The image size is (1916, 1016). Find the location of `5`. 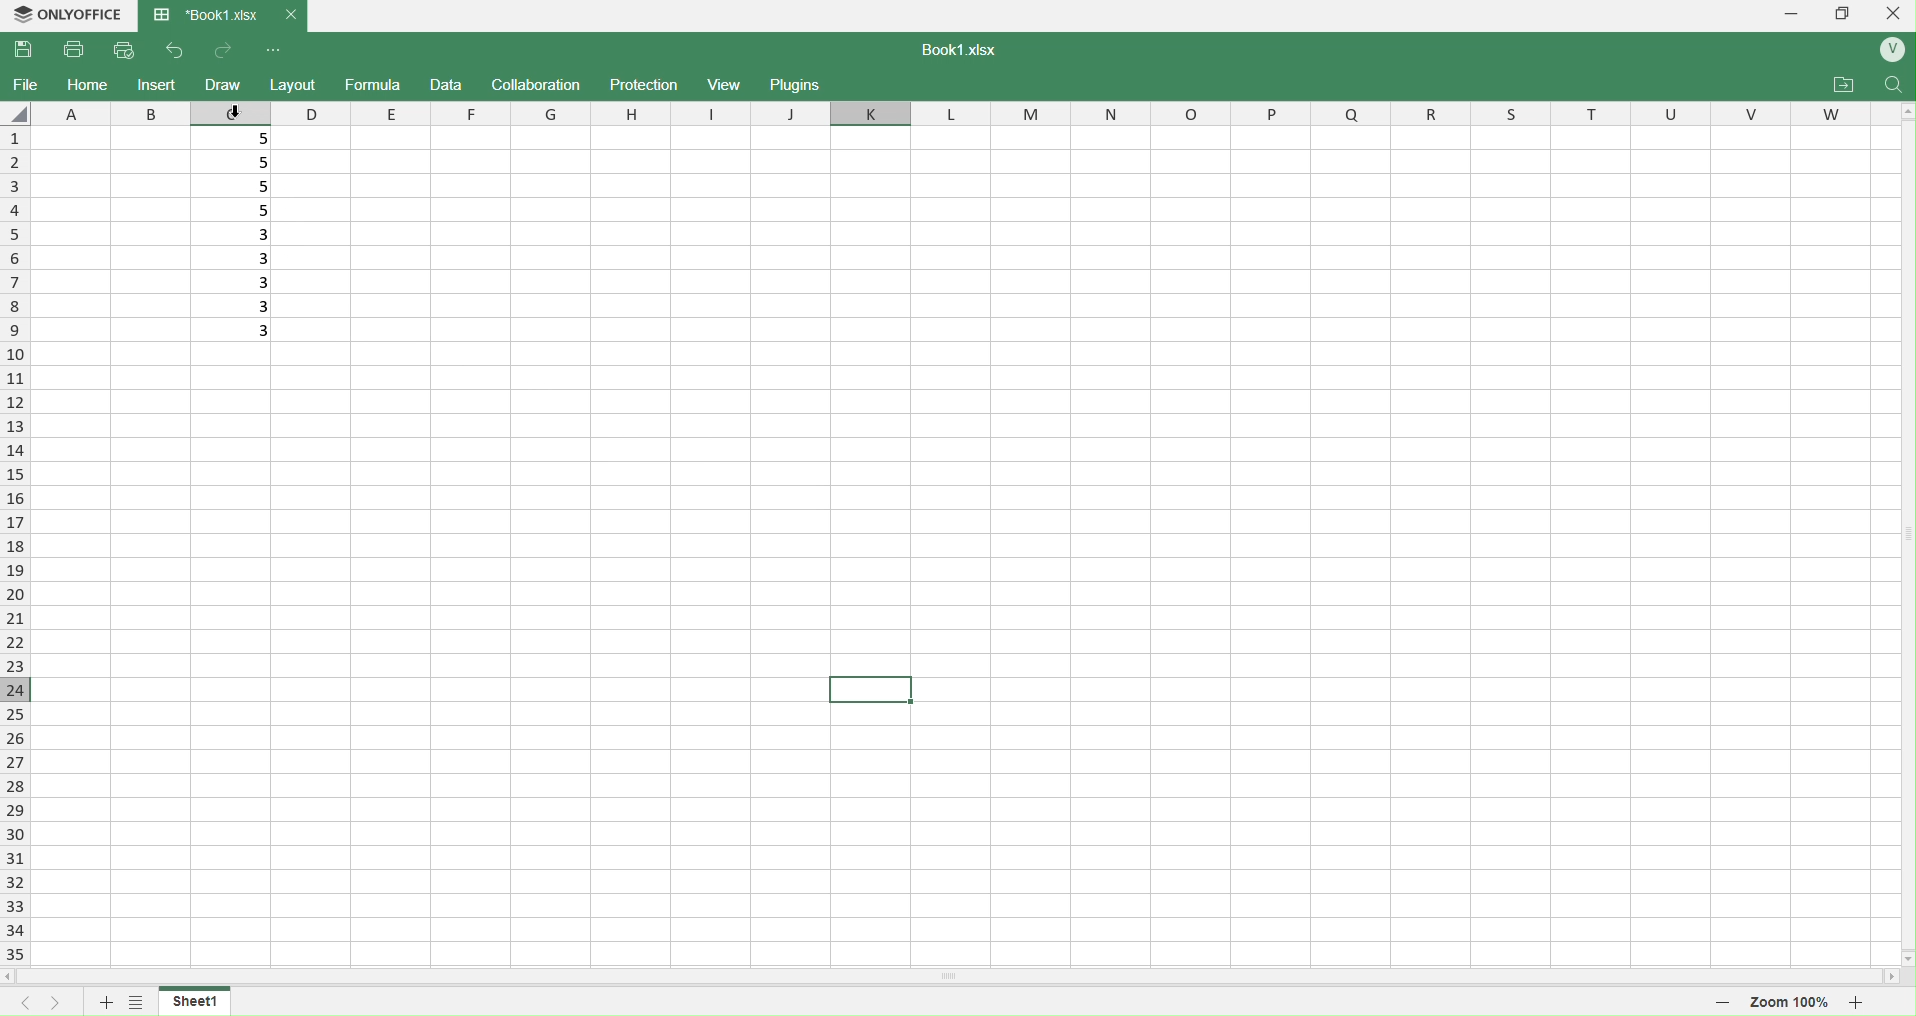

5 is located at coordinates (235, 136).